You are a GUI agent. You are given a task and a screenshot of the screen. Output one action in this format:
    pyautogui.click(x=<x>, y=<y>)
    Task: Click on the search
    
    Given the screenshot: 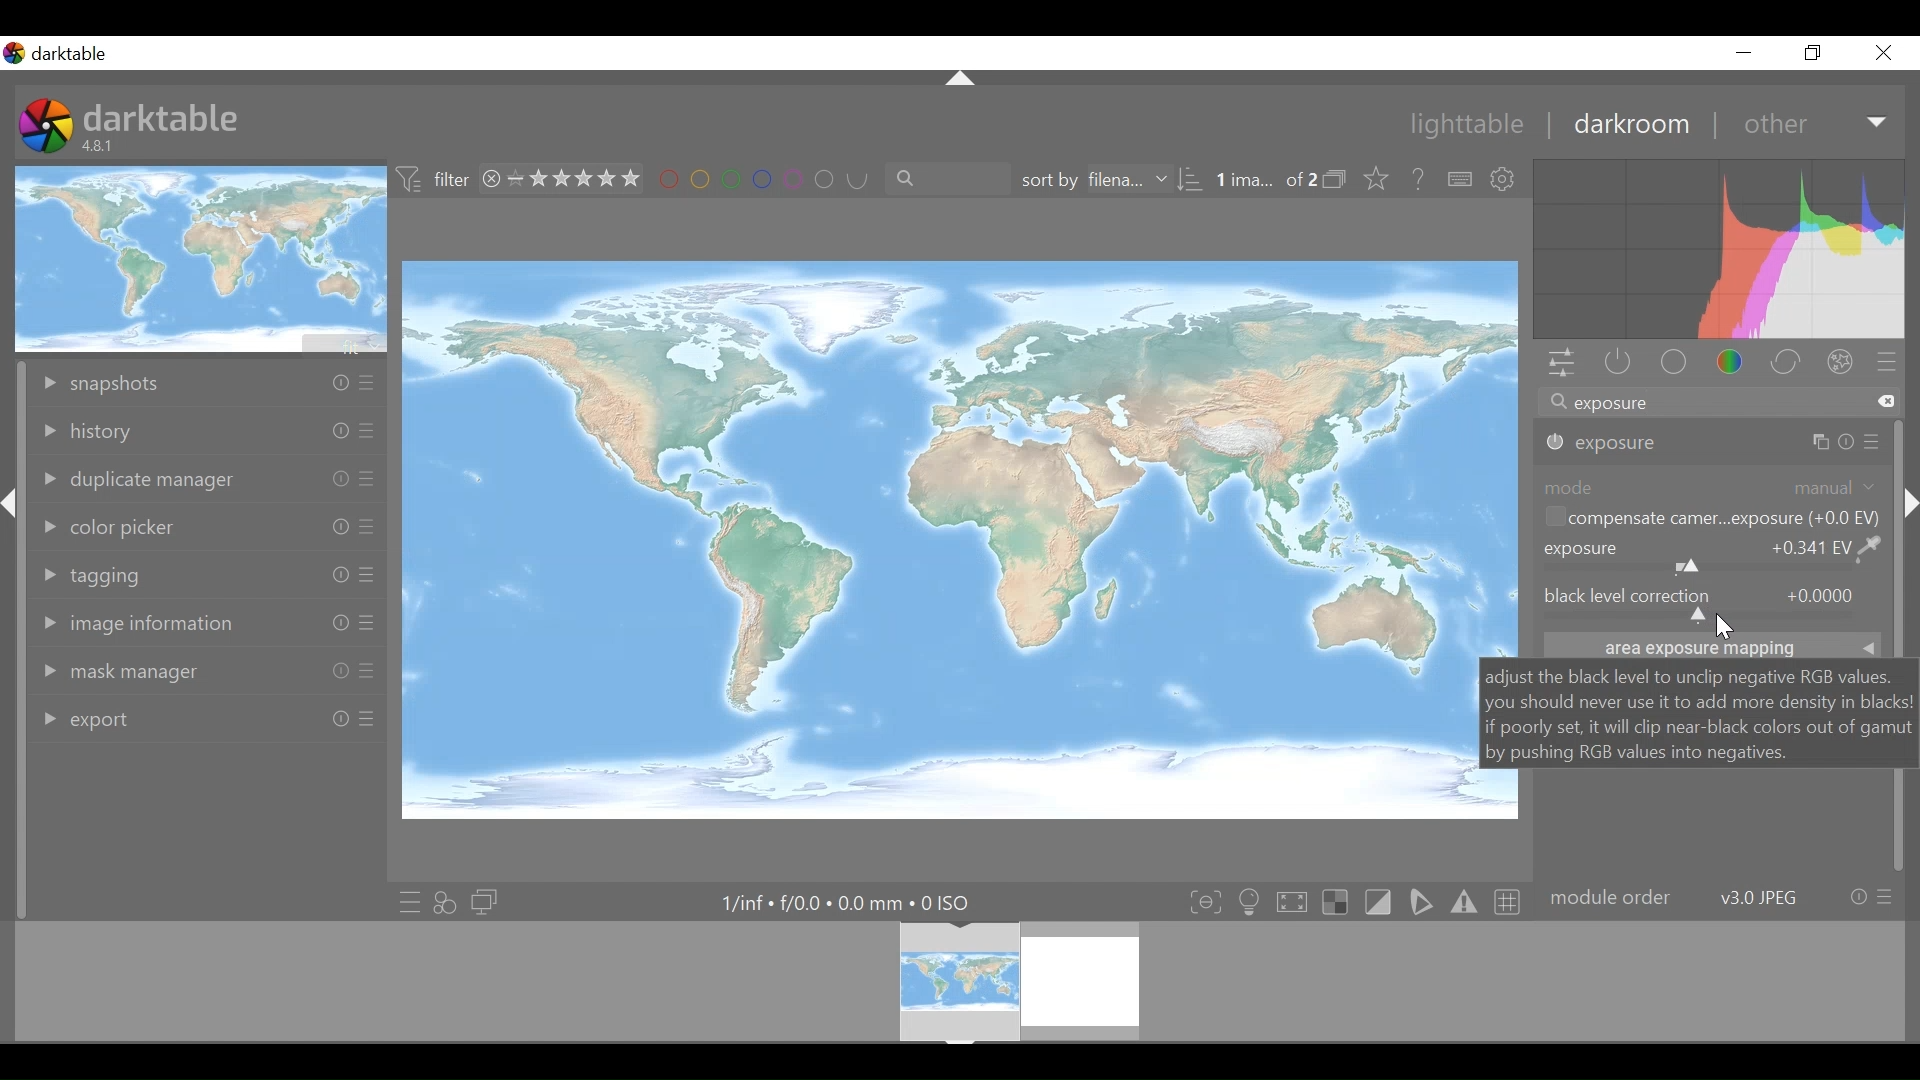 What is the action you would take?
    pyautogui.click(x=940, y=178)
    